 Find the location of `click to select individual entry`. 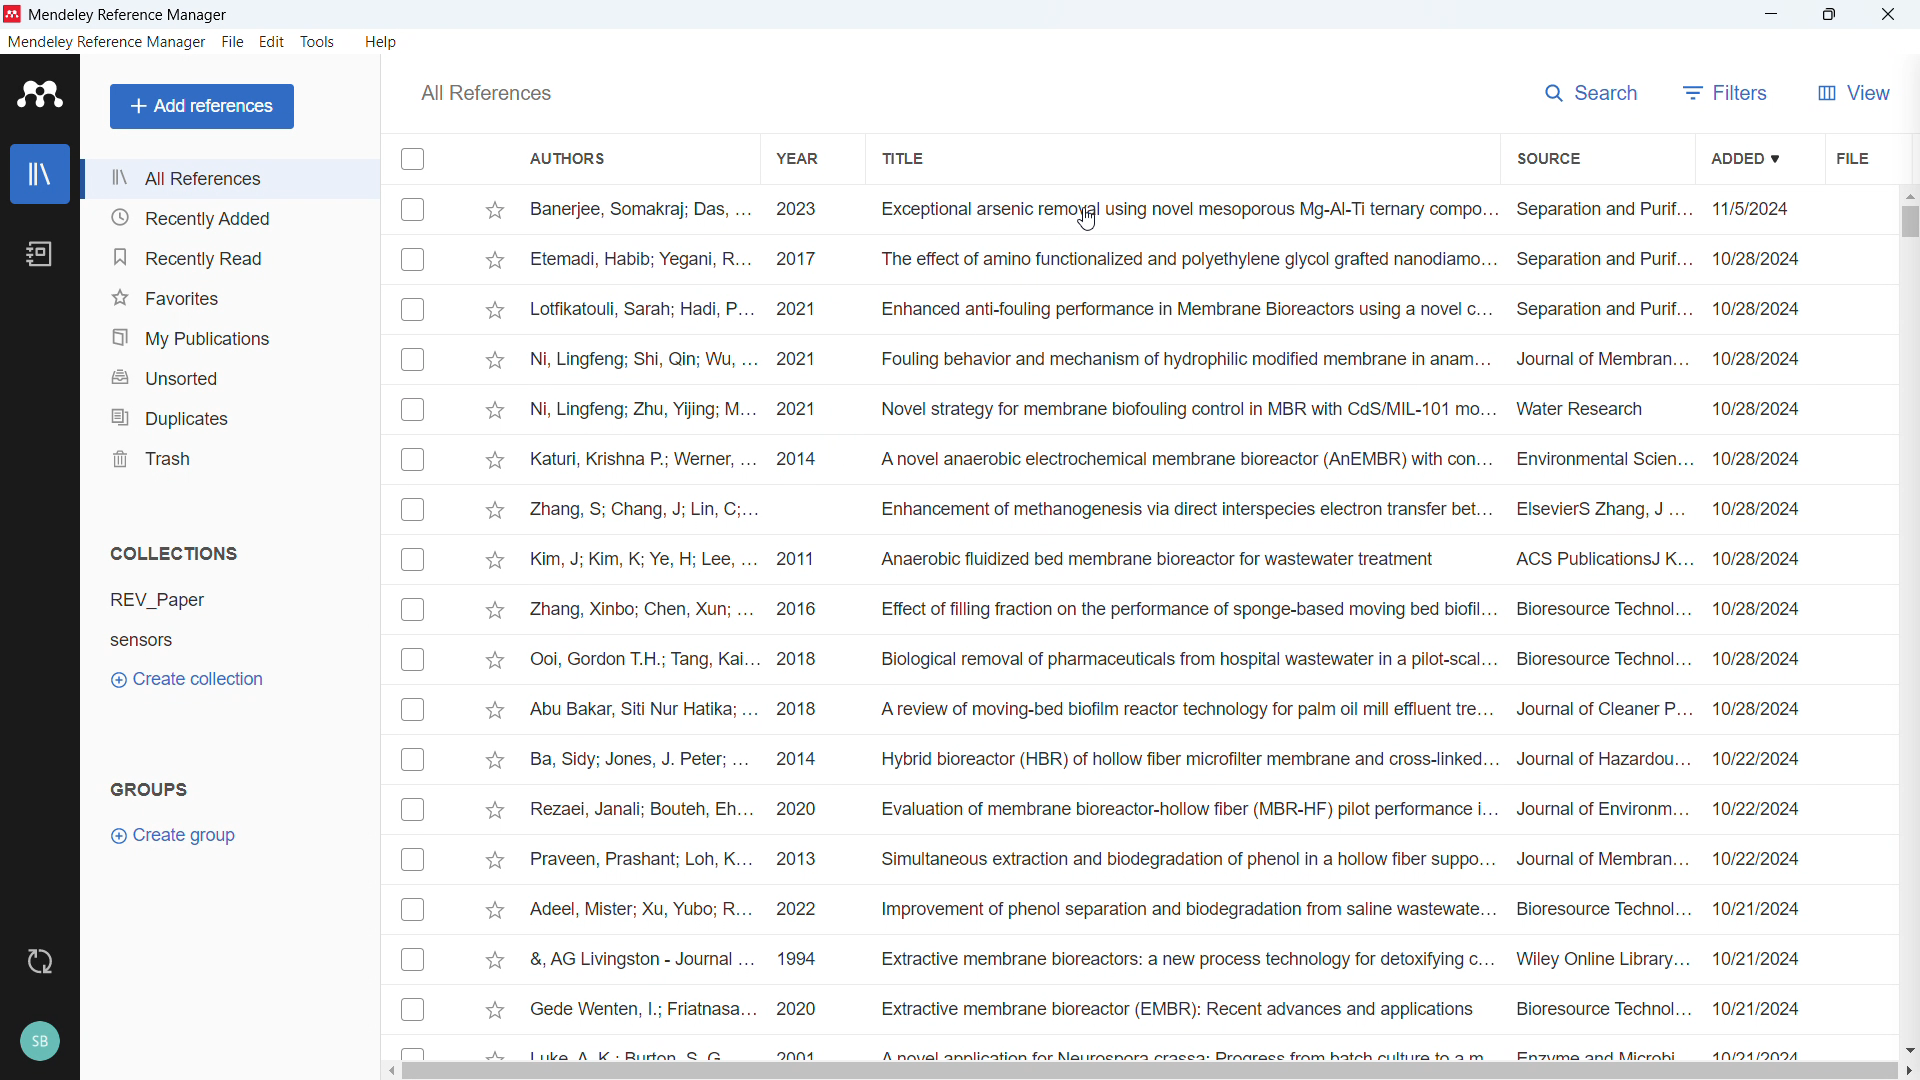

click to select individual entry is located at coordinates (415, 260).